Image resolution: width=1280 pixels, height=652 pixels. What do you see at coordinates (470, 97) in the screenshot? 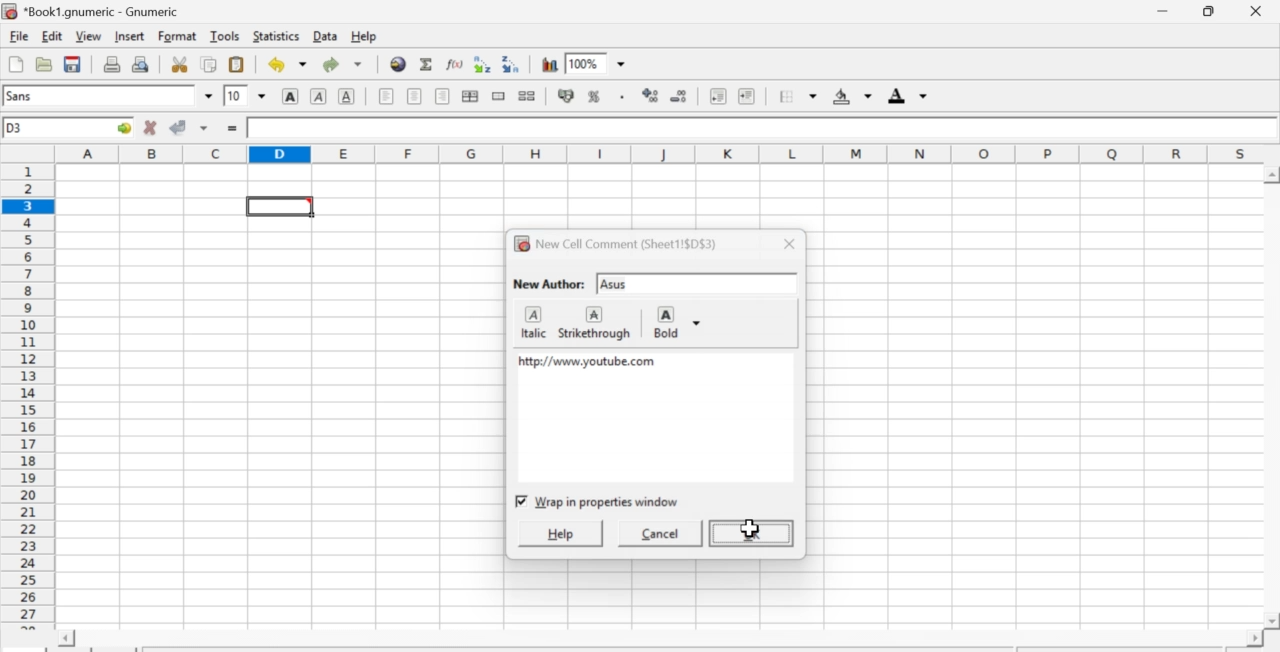
I see `Center horizontally` at bounding box center [470, 97].